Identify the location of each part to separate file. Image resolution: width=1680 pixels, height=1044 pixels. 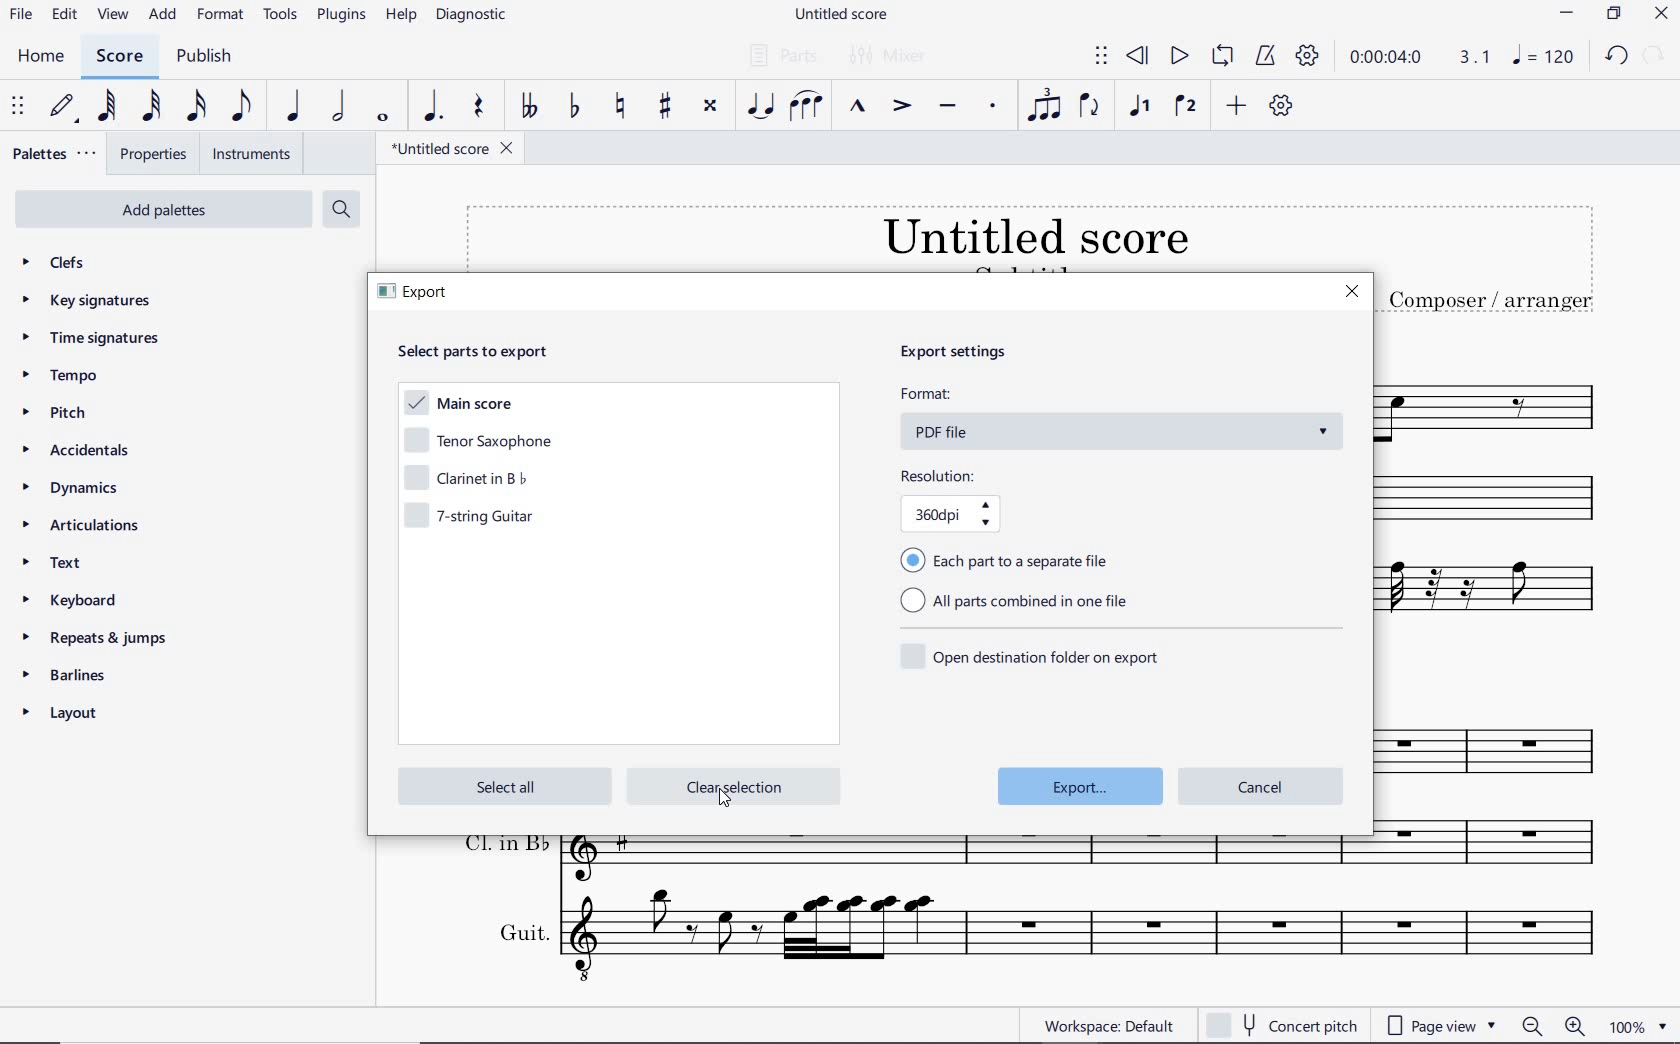
(1010, 559).